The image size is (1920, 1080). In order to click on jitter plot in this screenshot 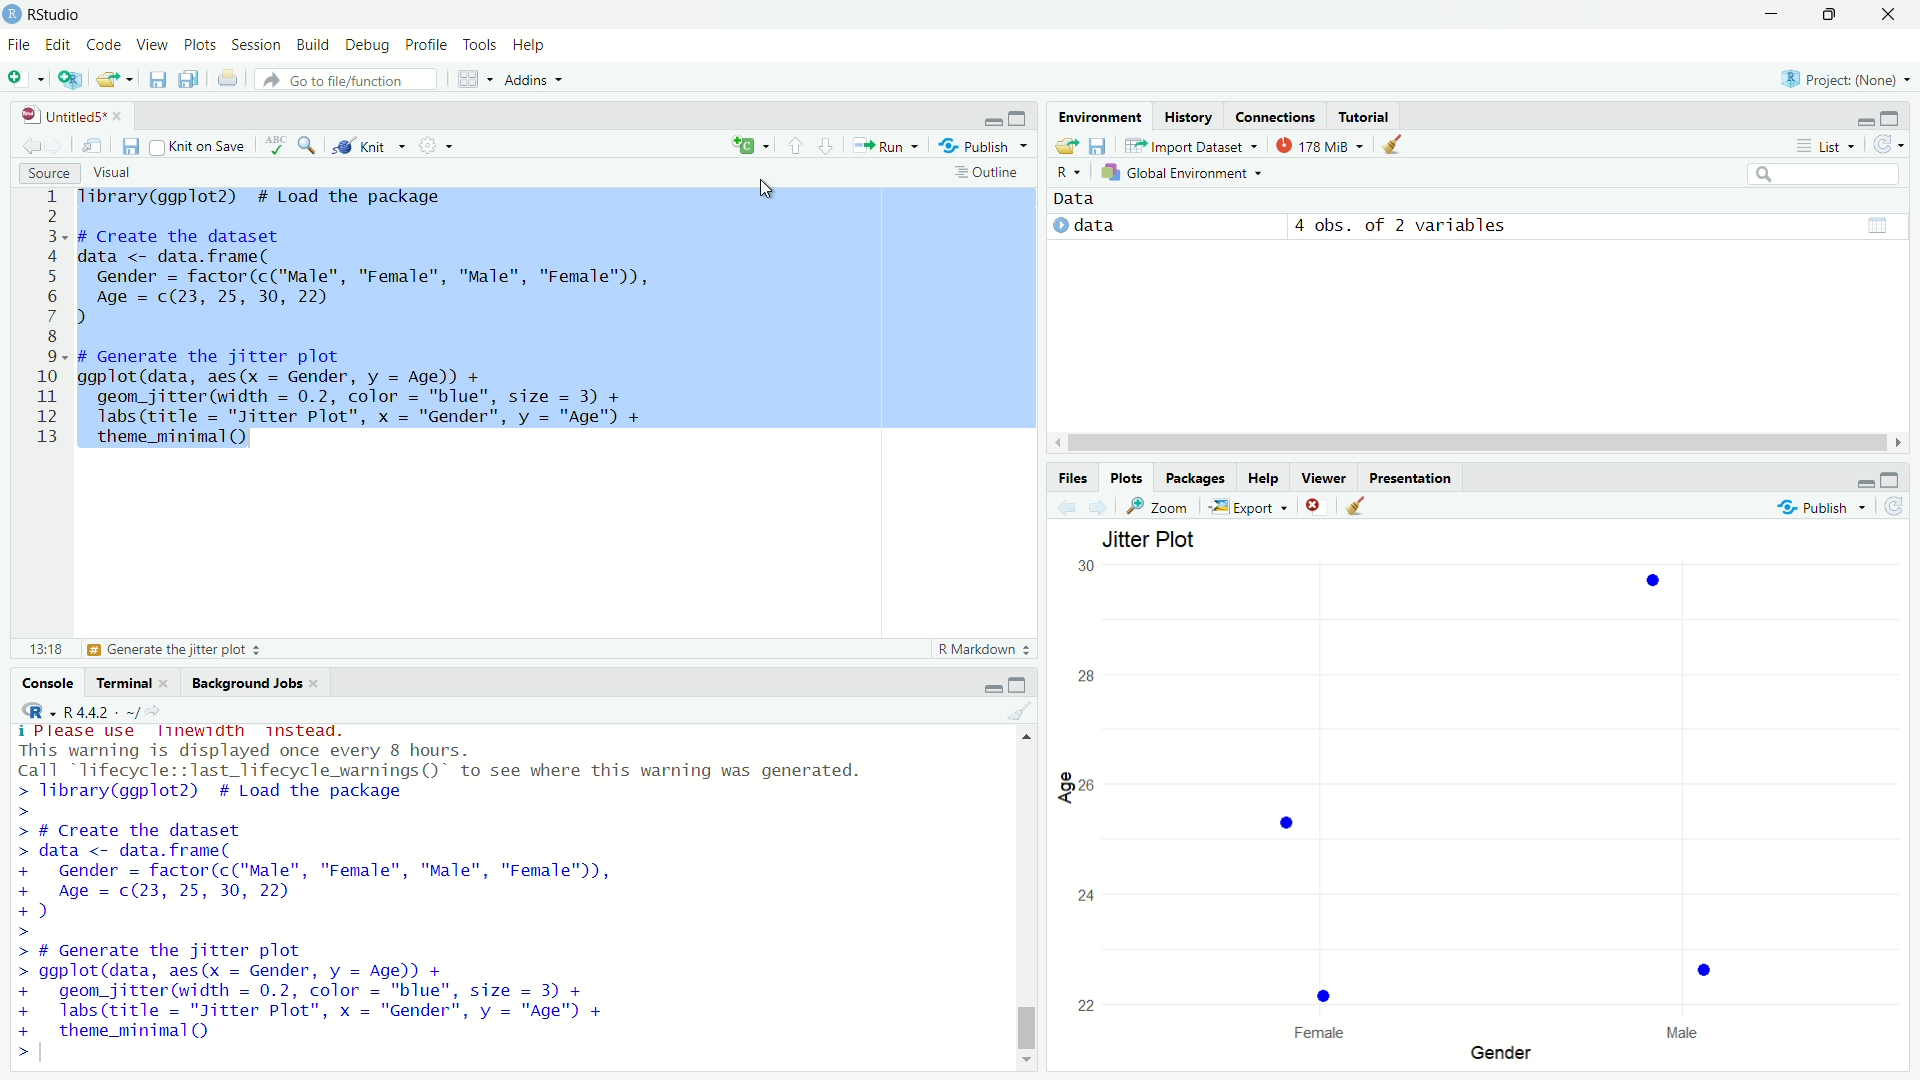, I will do `click(1149, 538)`.